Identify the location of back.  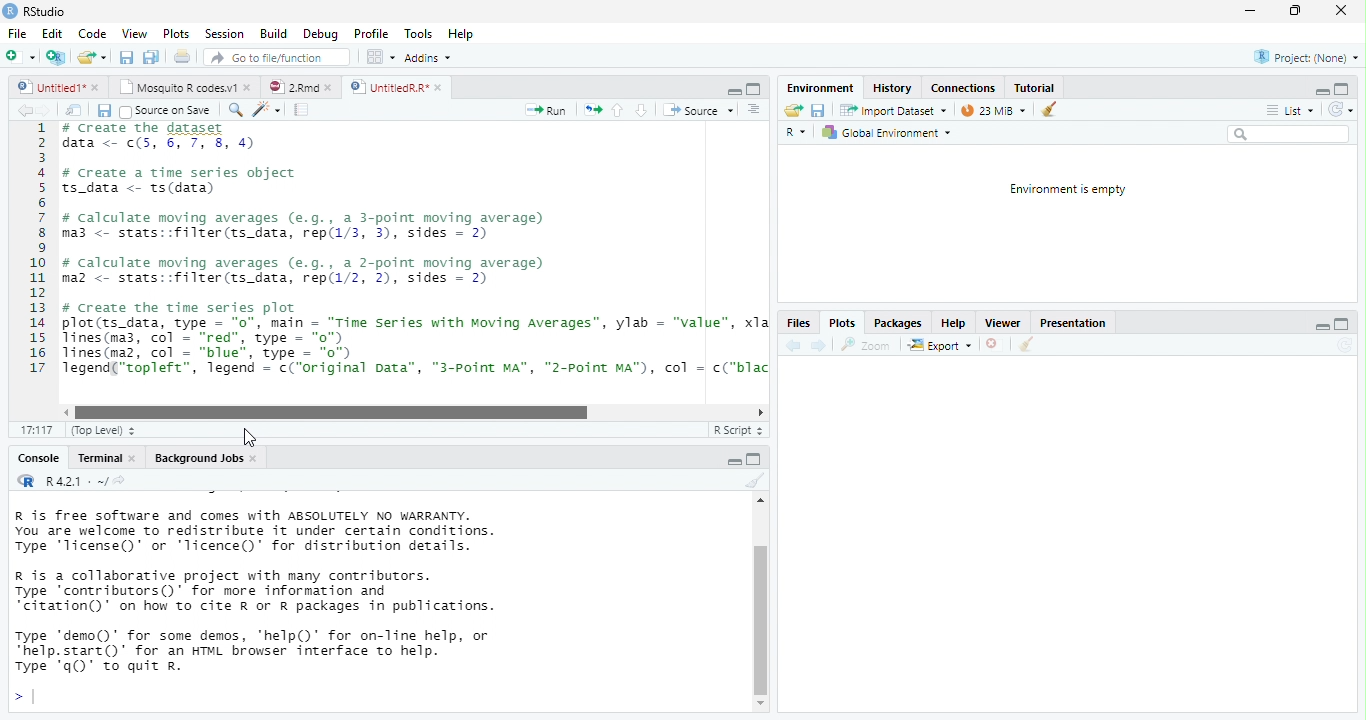
(791, 345).